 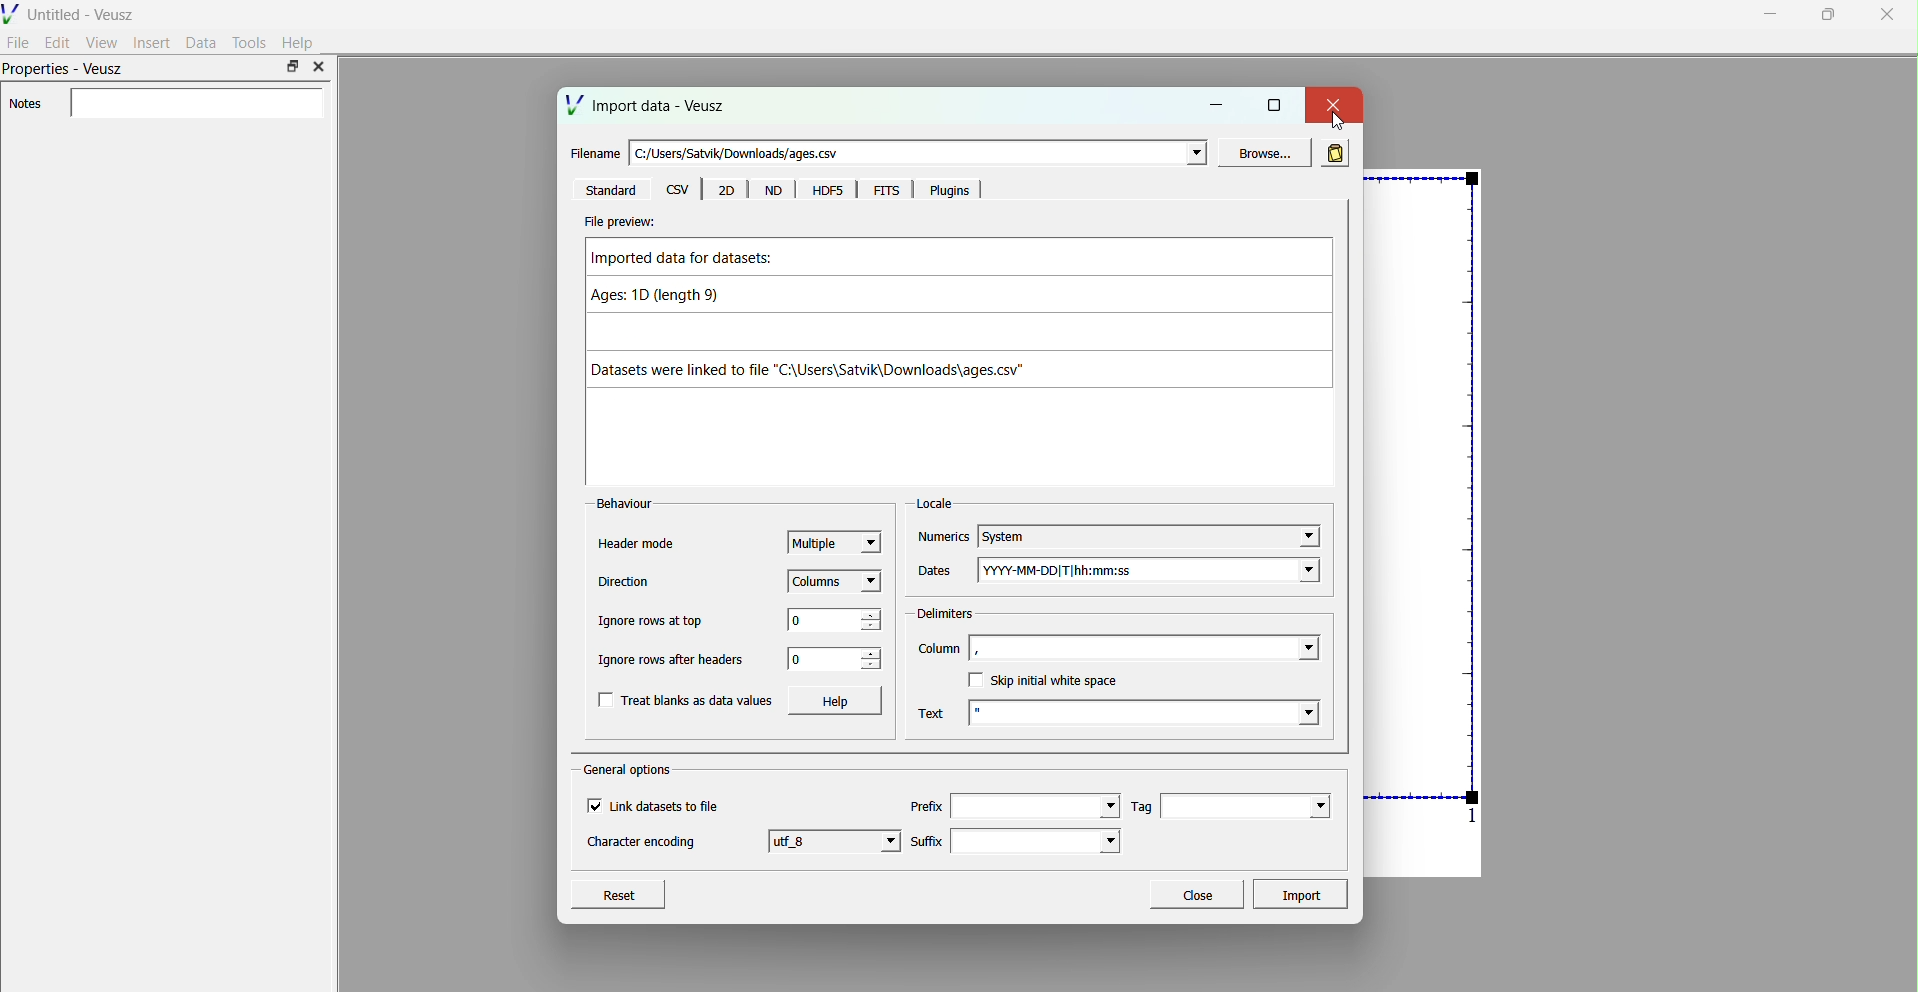 I want to click on Plugins, so click(x=952, y=191).